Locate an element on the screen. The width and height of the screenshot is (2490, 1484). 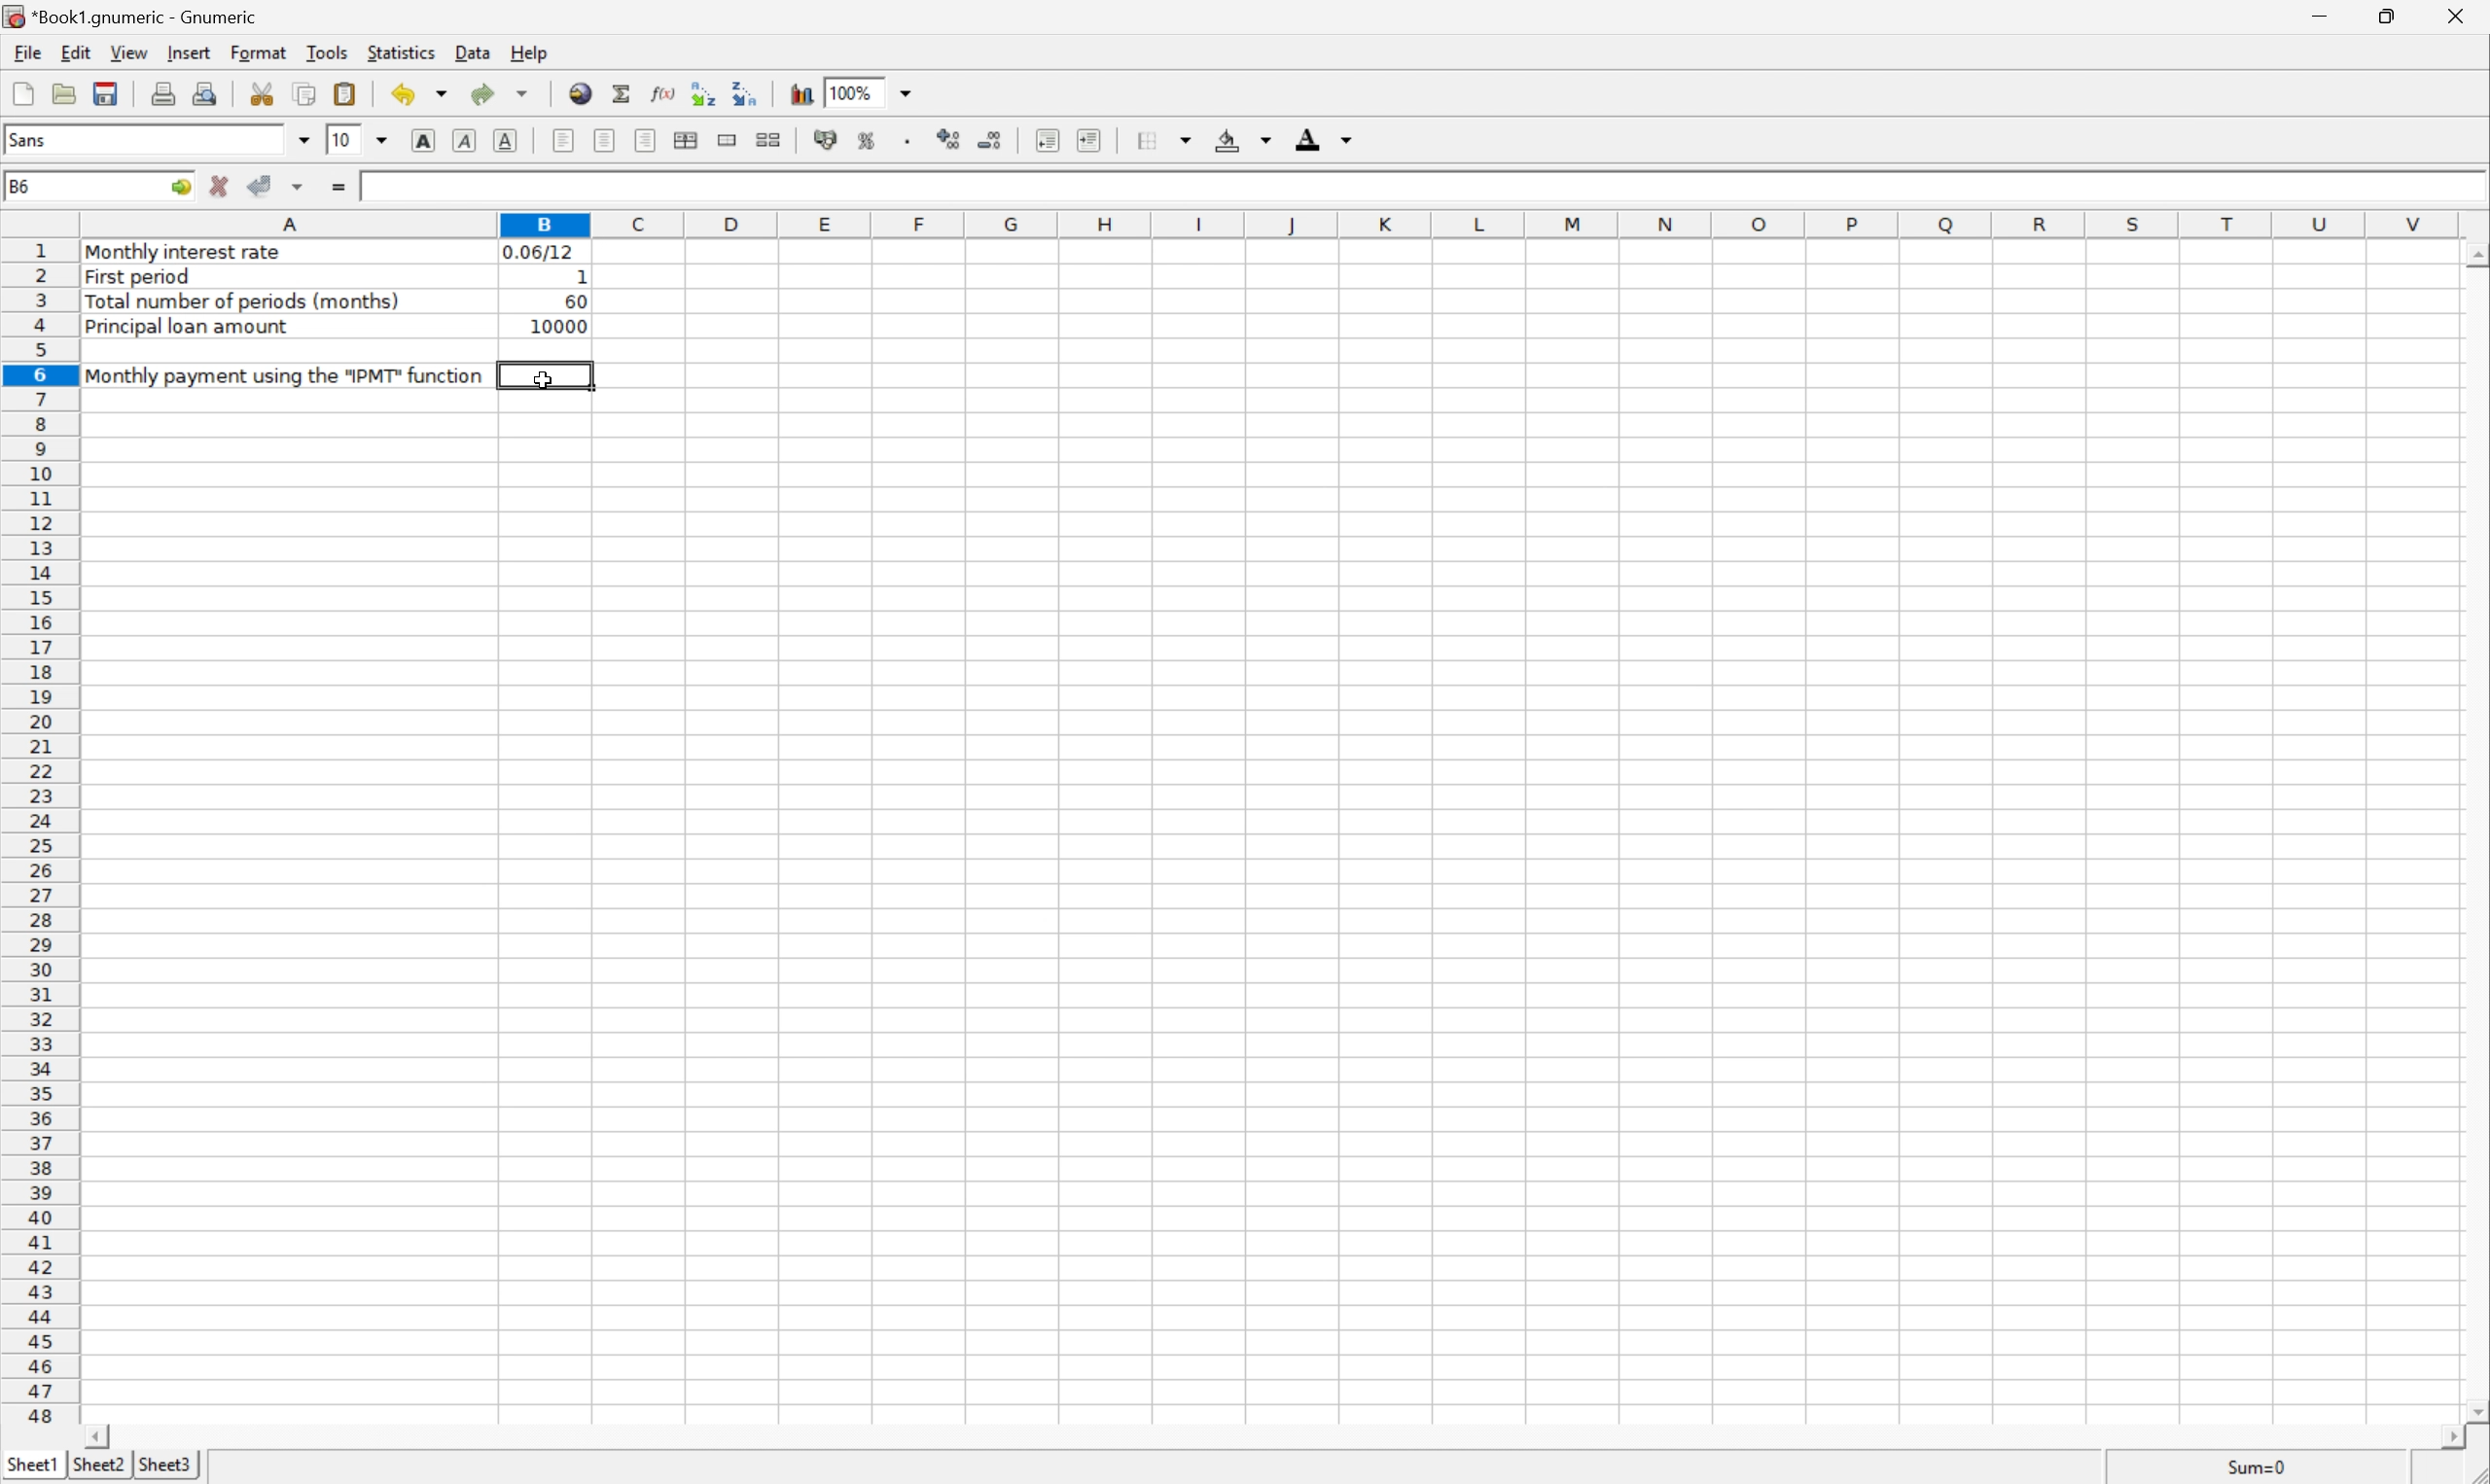
Sum=0 is located at coordinates (2247, 1468).